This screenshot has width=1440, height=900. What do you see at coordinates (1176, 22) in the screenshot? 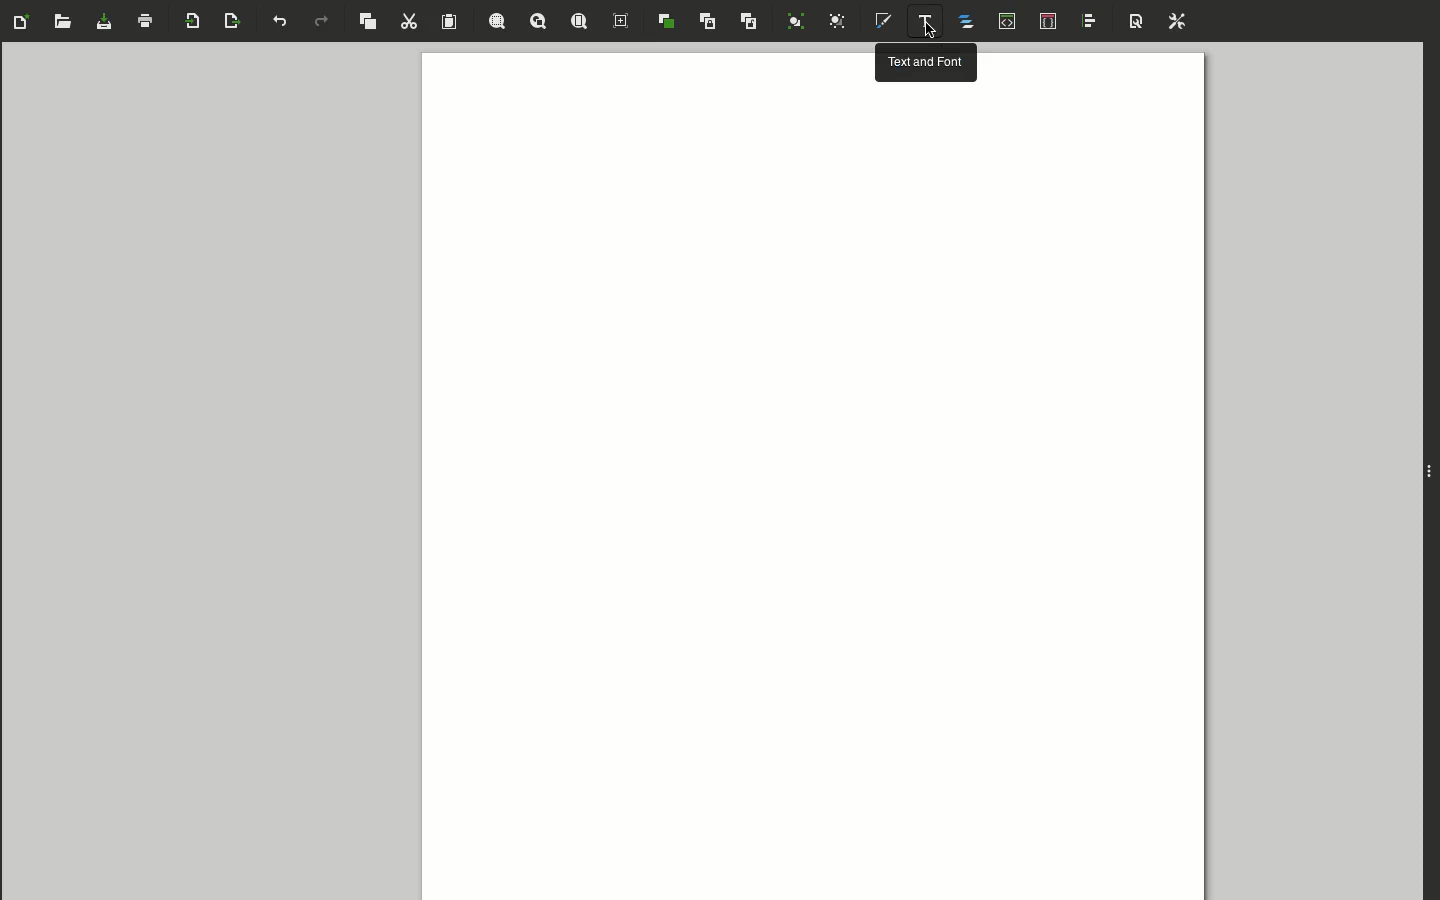
I see `Preferences` at bounding box center [1176, 22].